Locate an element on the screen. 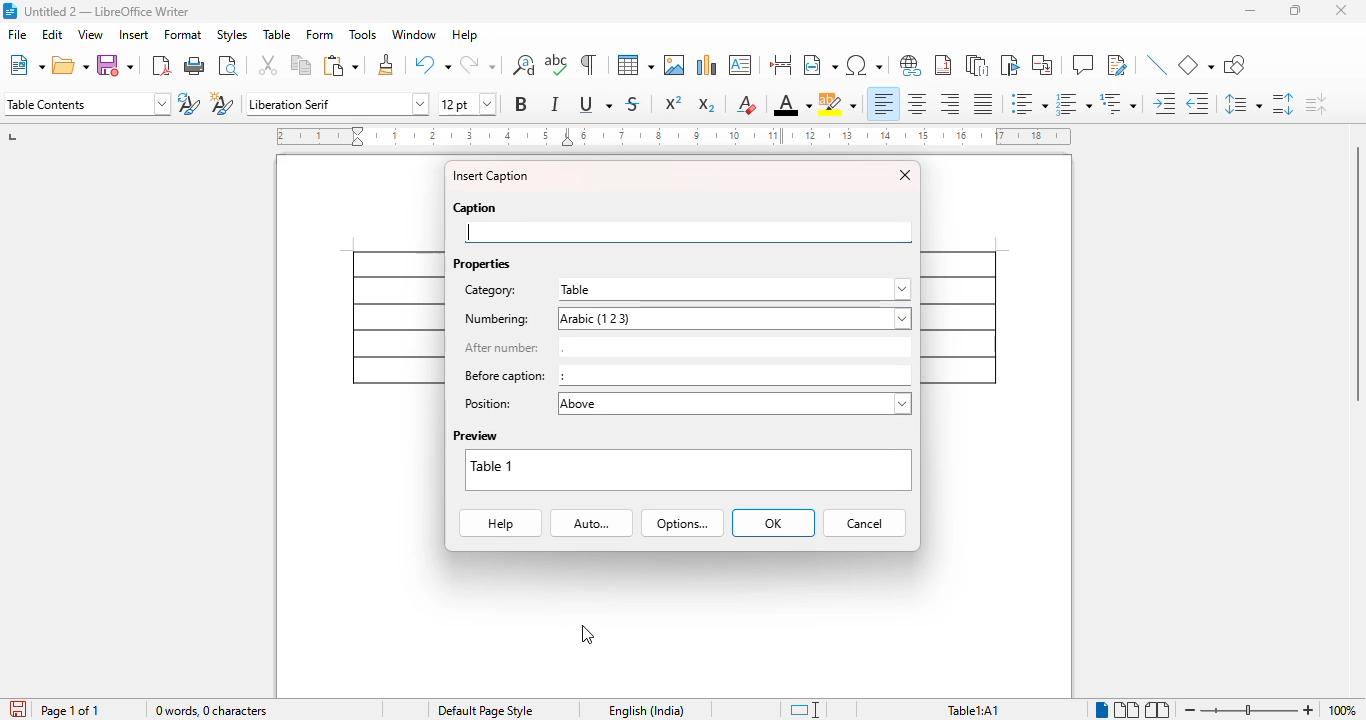 The width and height of the screenshot is (1366, 720). auto is located at coordinates (592, 524).